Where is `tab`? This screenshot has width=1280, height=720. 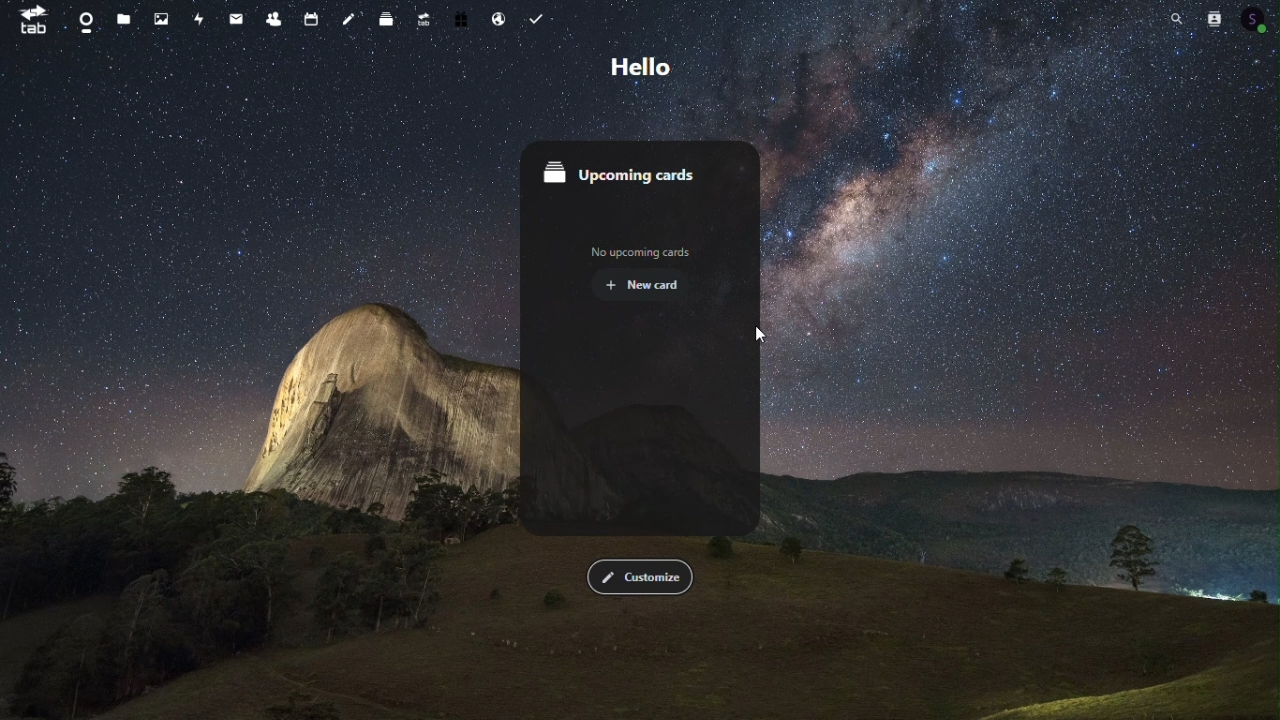 tab is located at coordinates (30, 20).